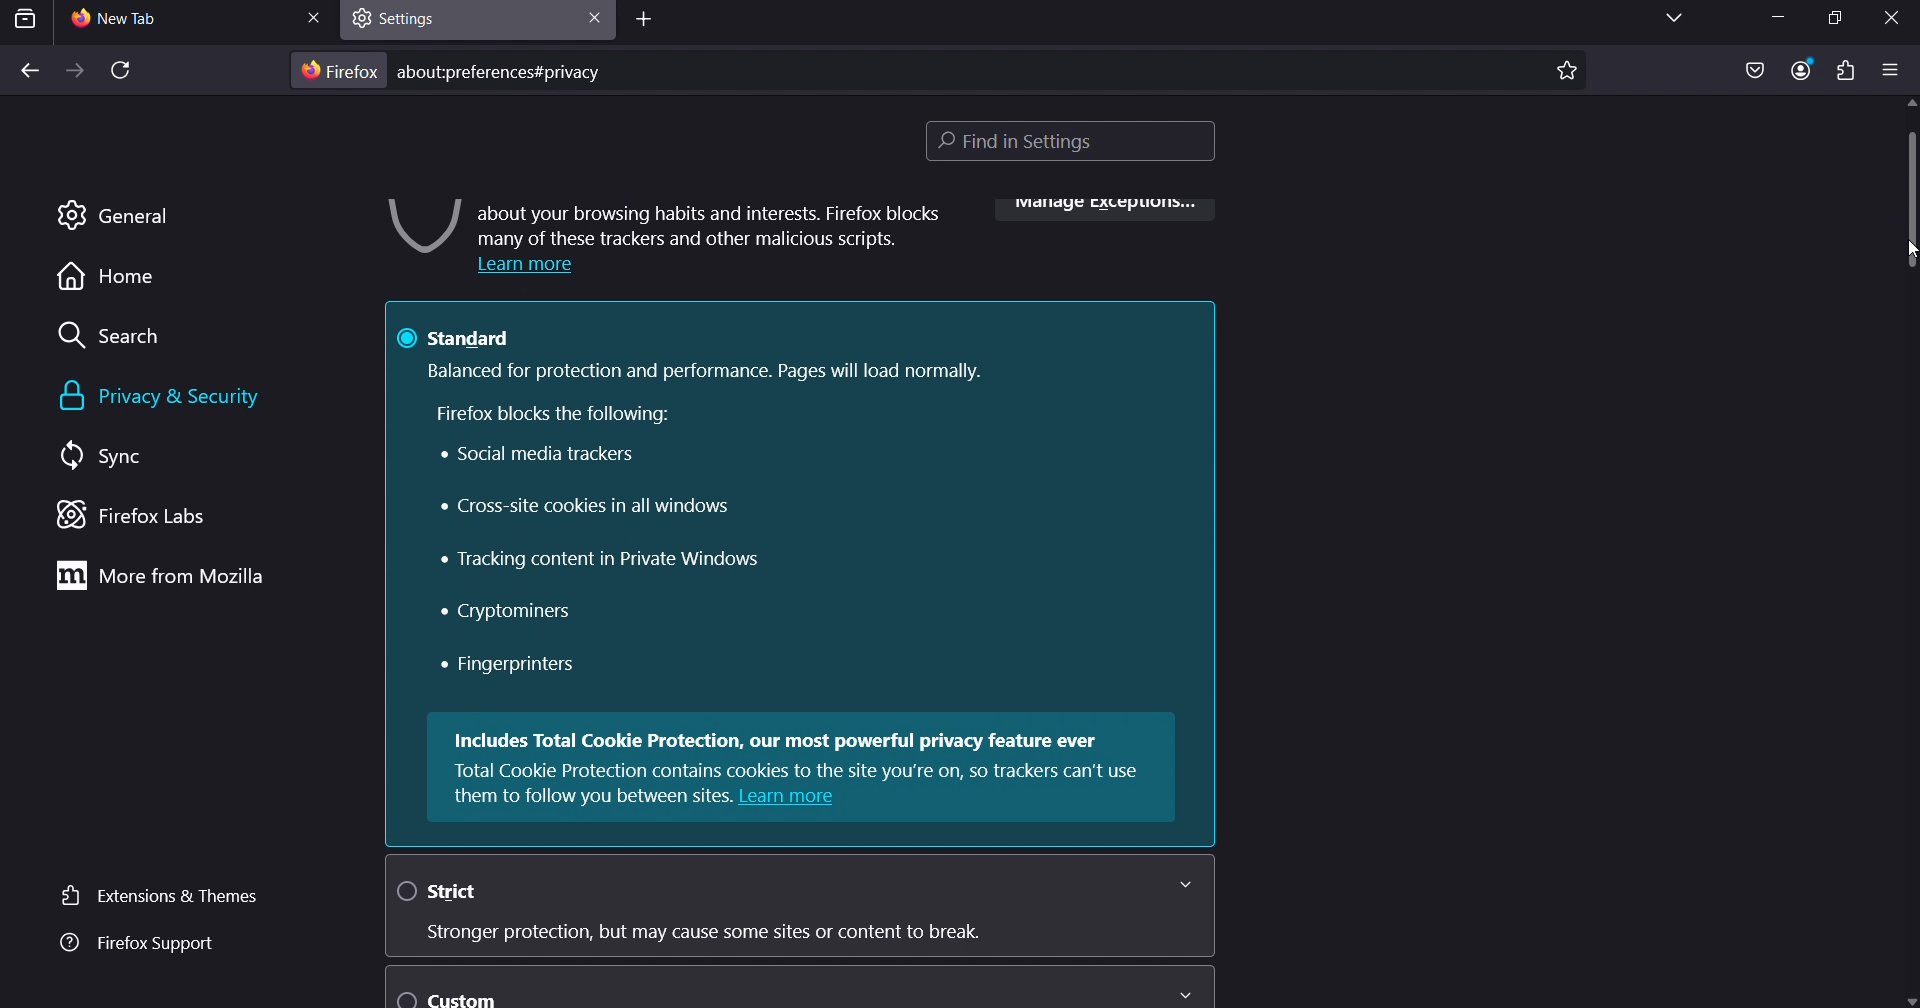  What do you see at coordinates (1895, 17) in the screenshot?
I see `close` at bounding box center [1895, 17].